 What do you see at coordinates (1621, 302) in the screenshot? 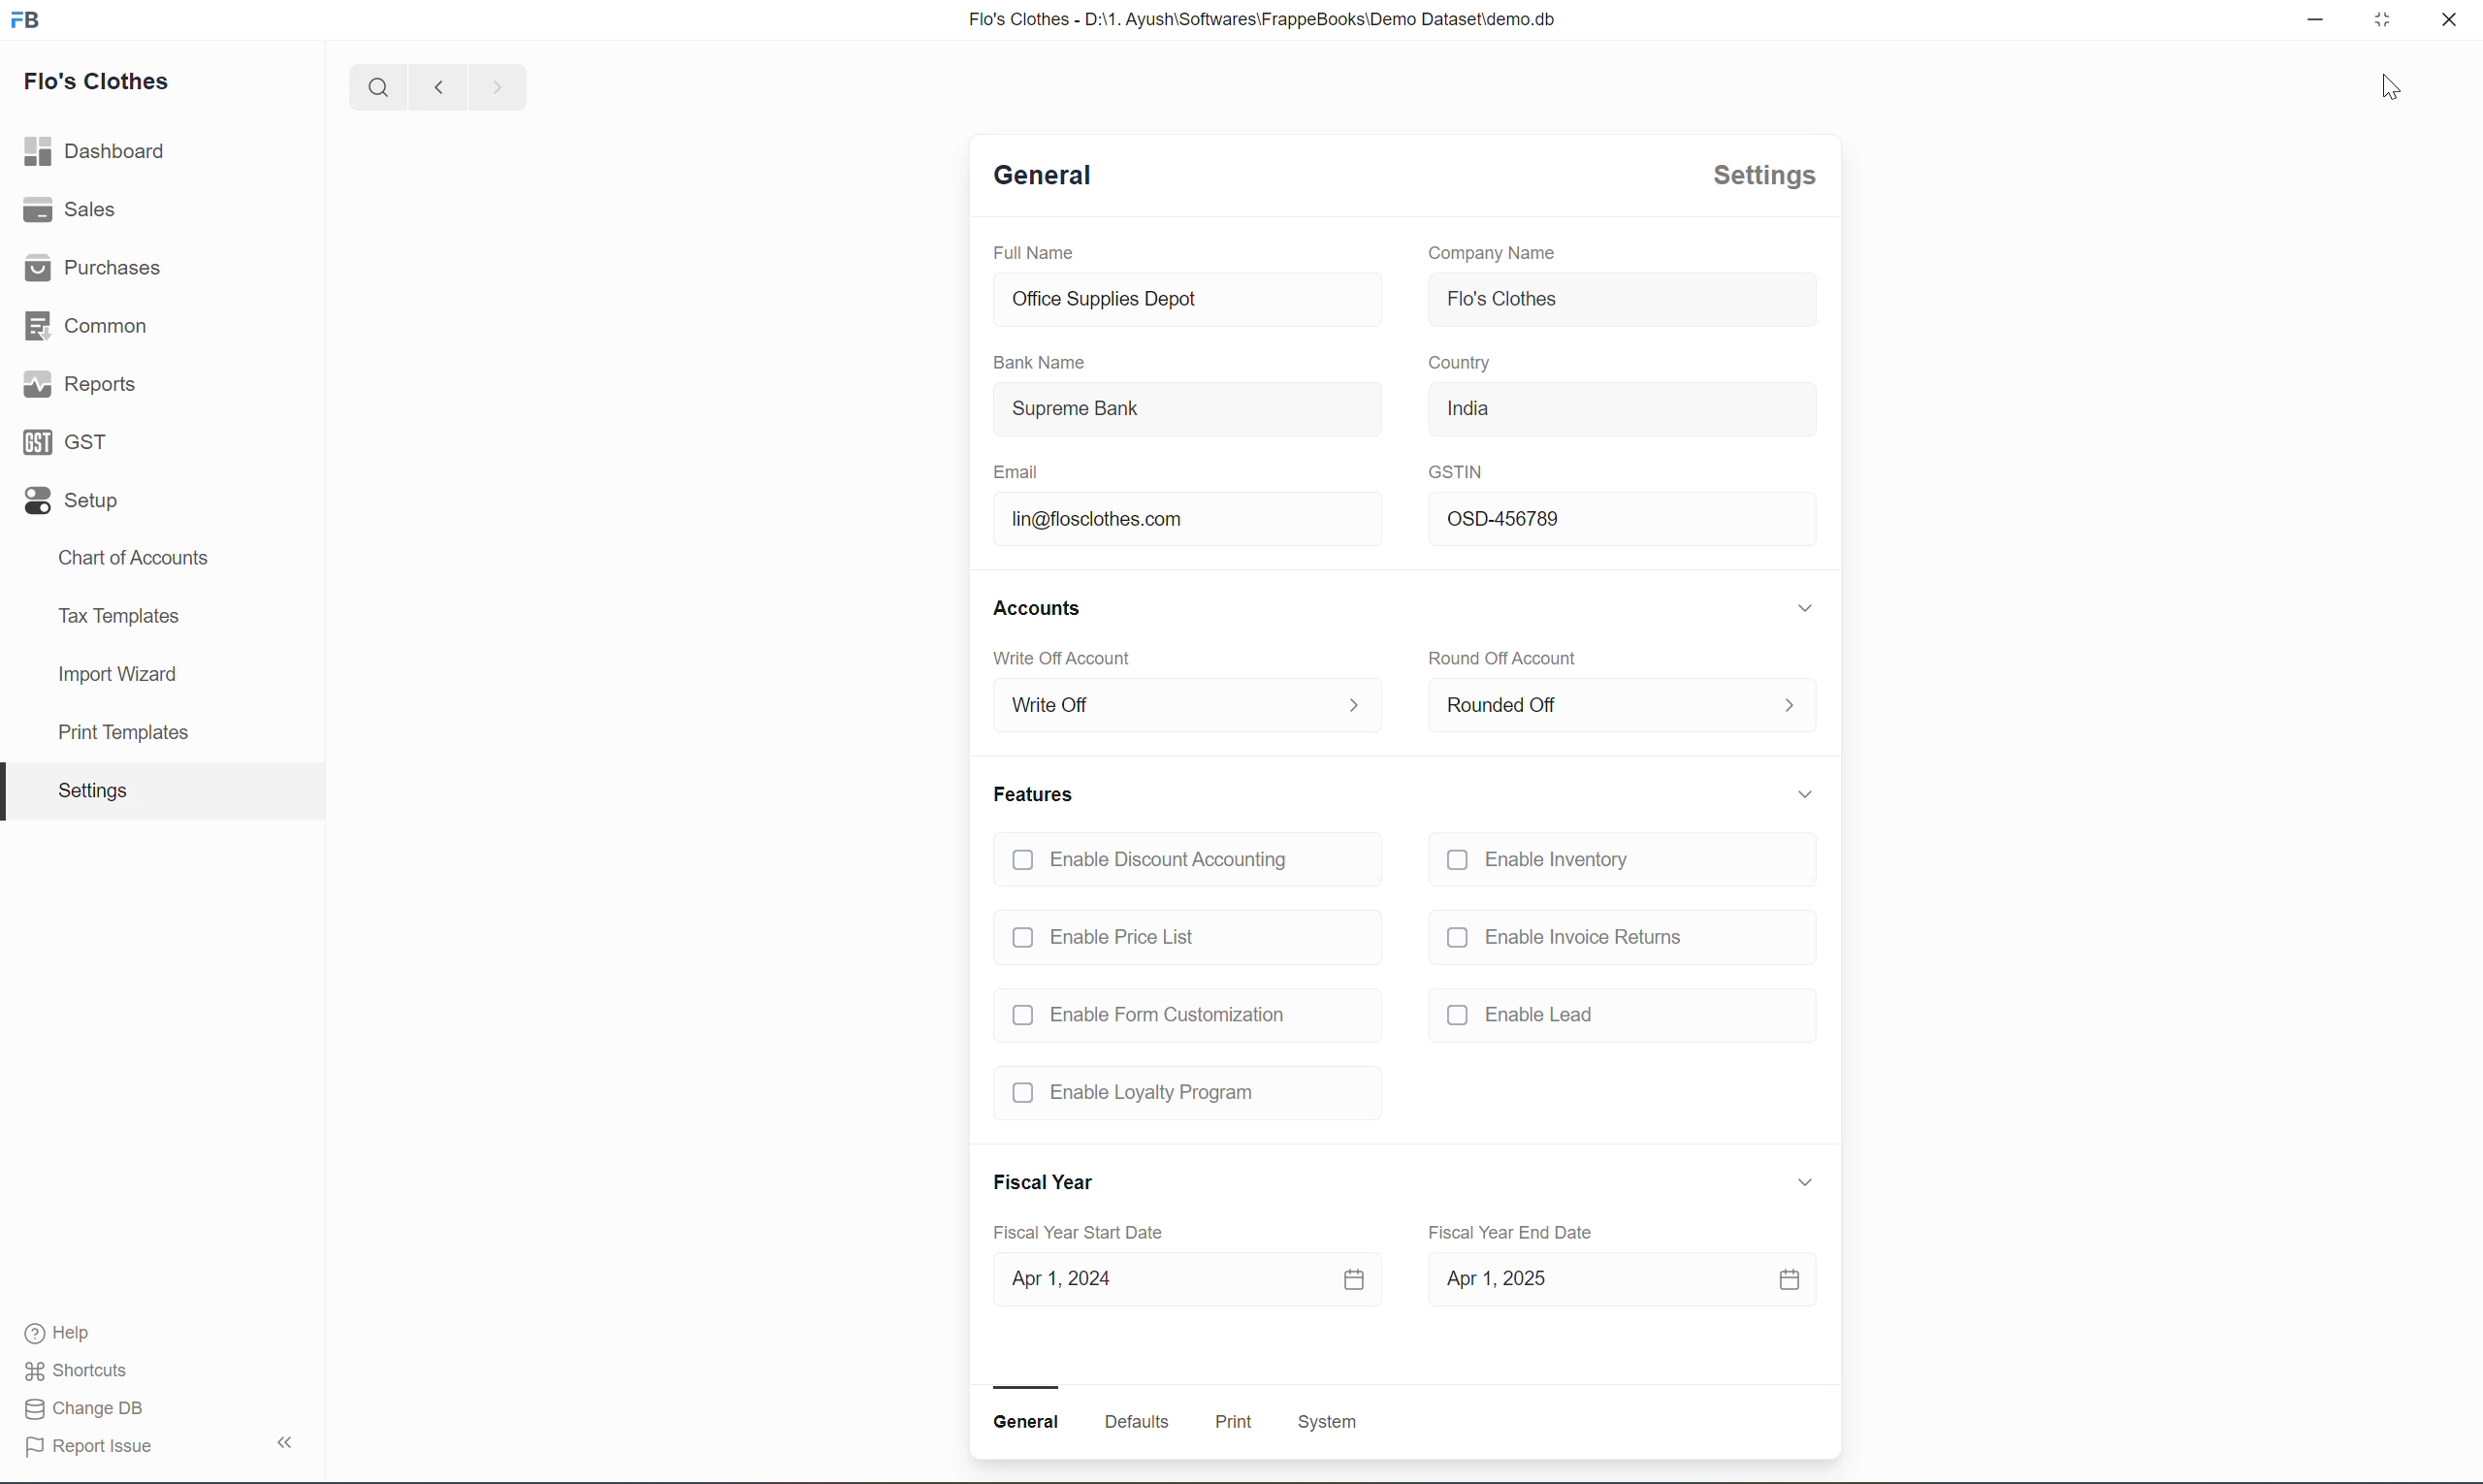
I see `Flo's Clothes` at bounding box center [1621, 302].